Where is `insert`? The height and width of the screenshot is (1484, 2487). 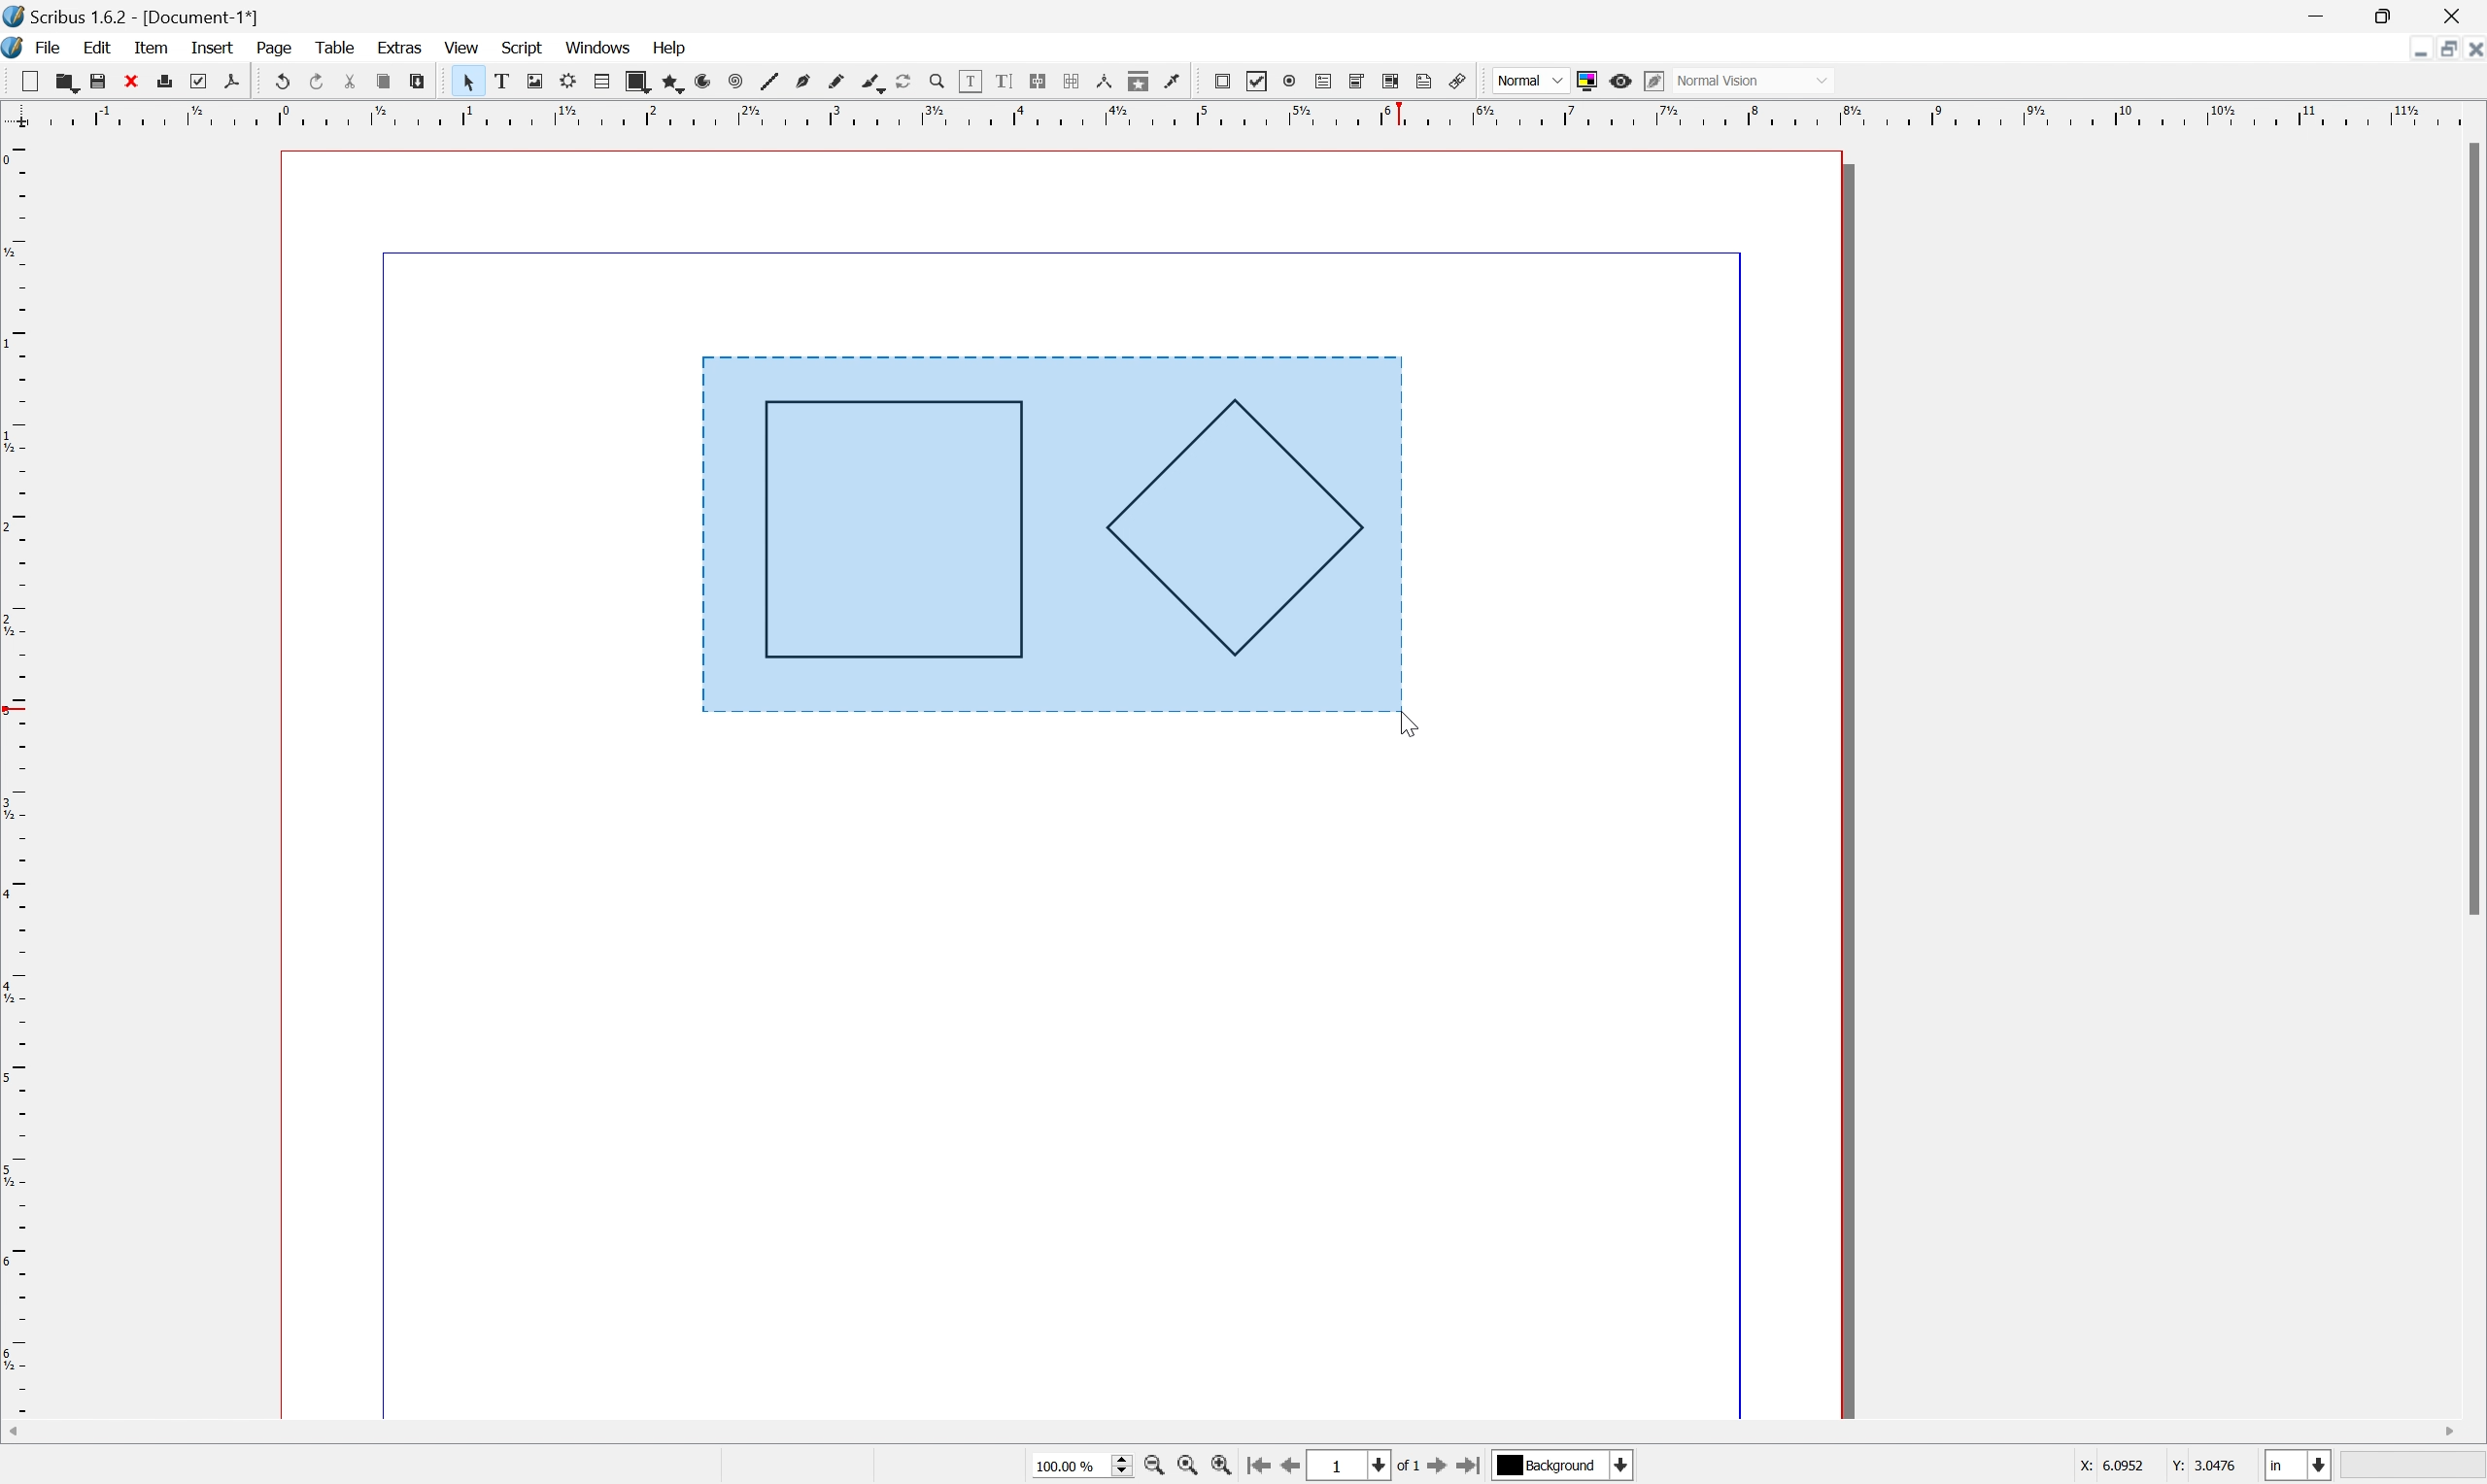 insert is located at coordinates (213, 45).